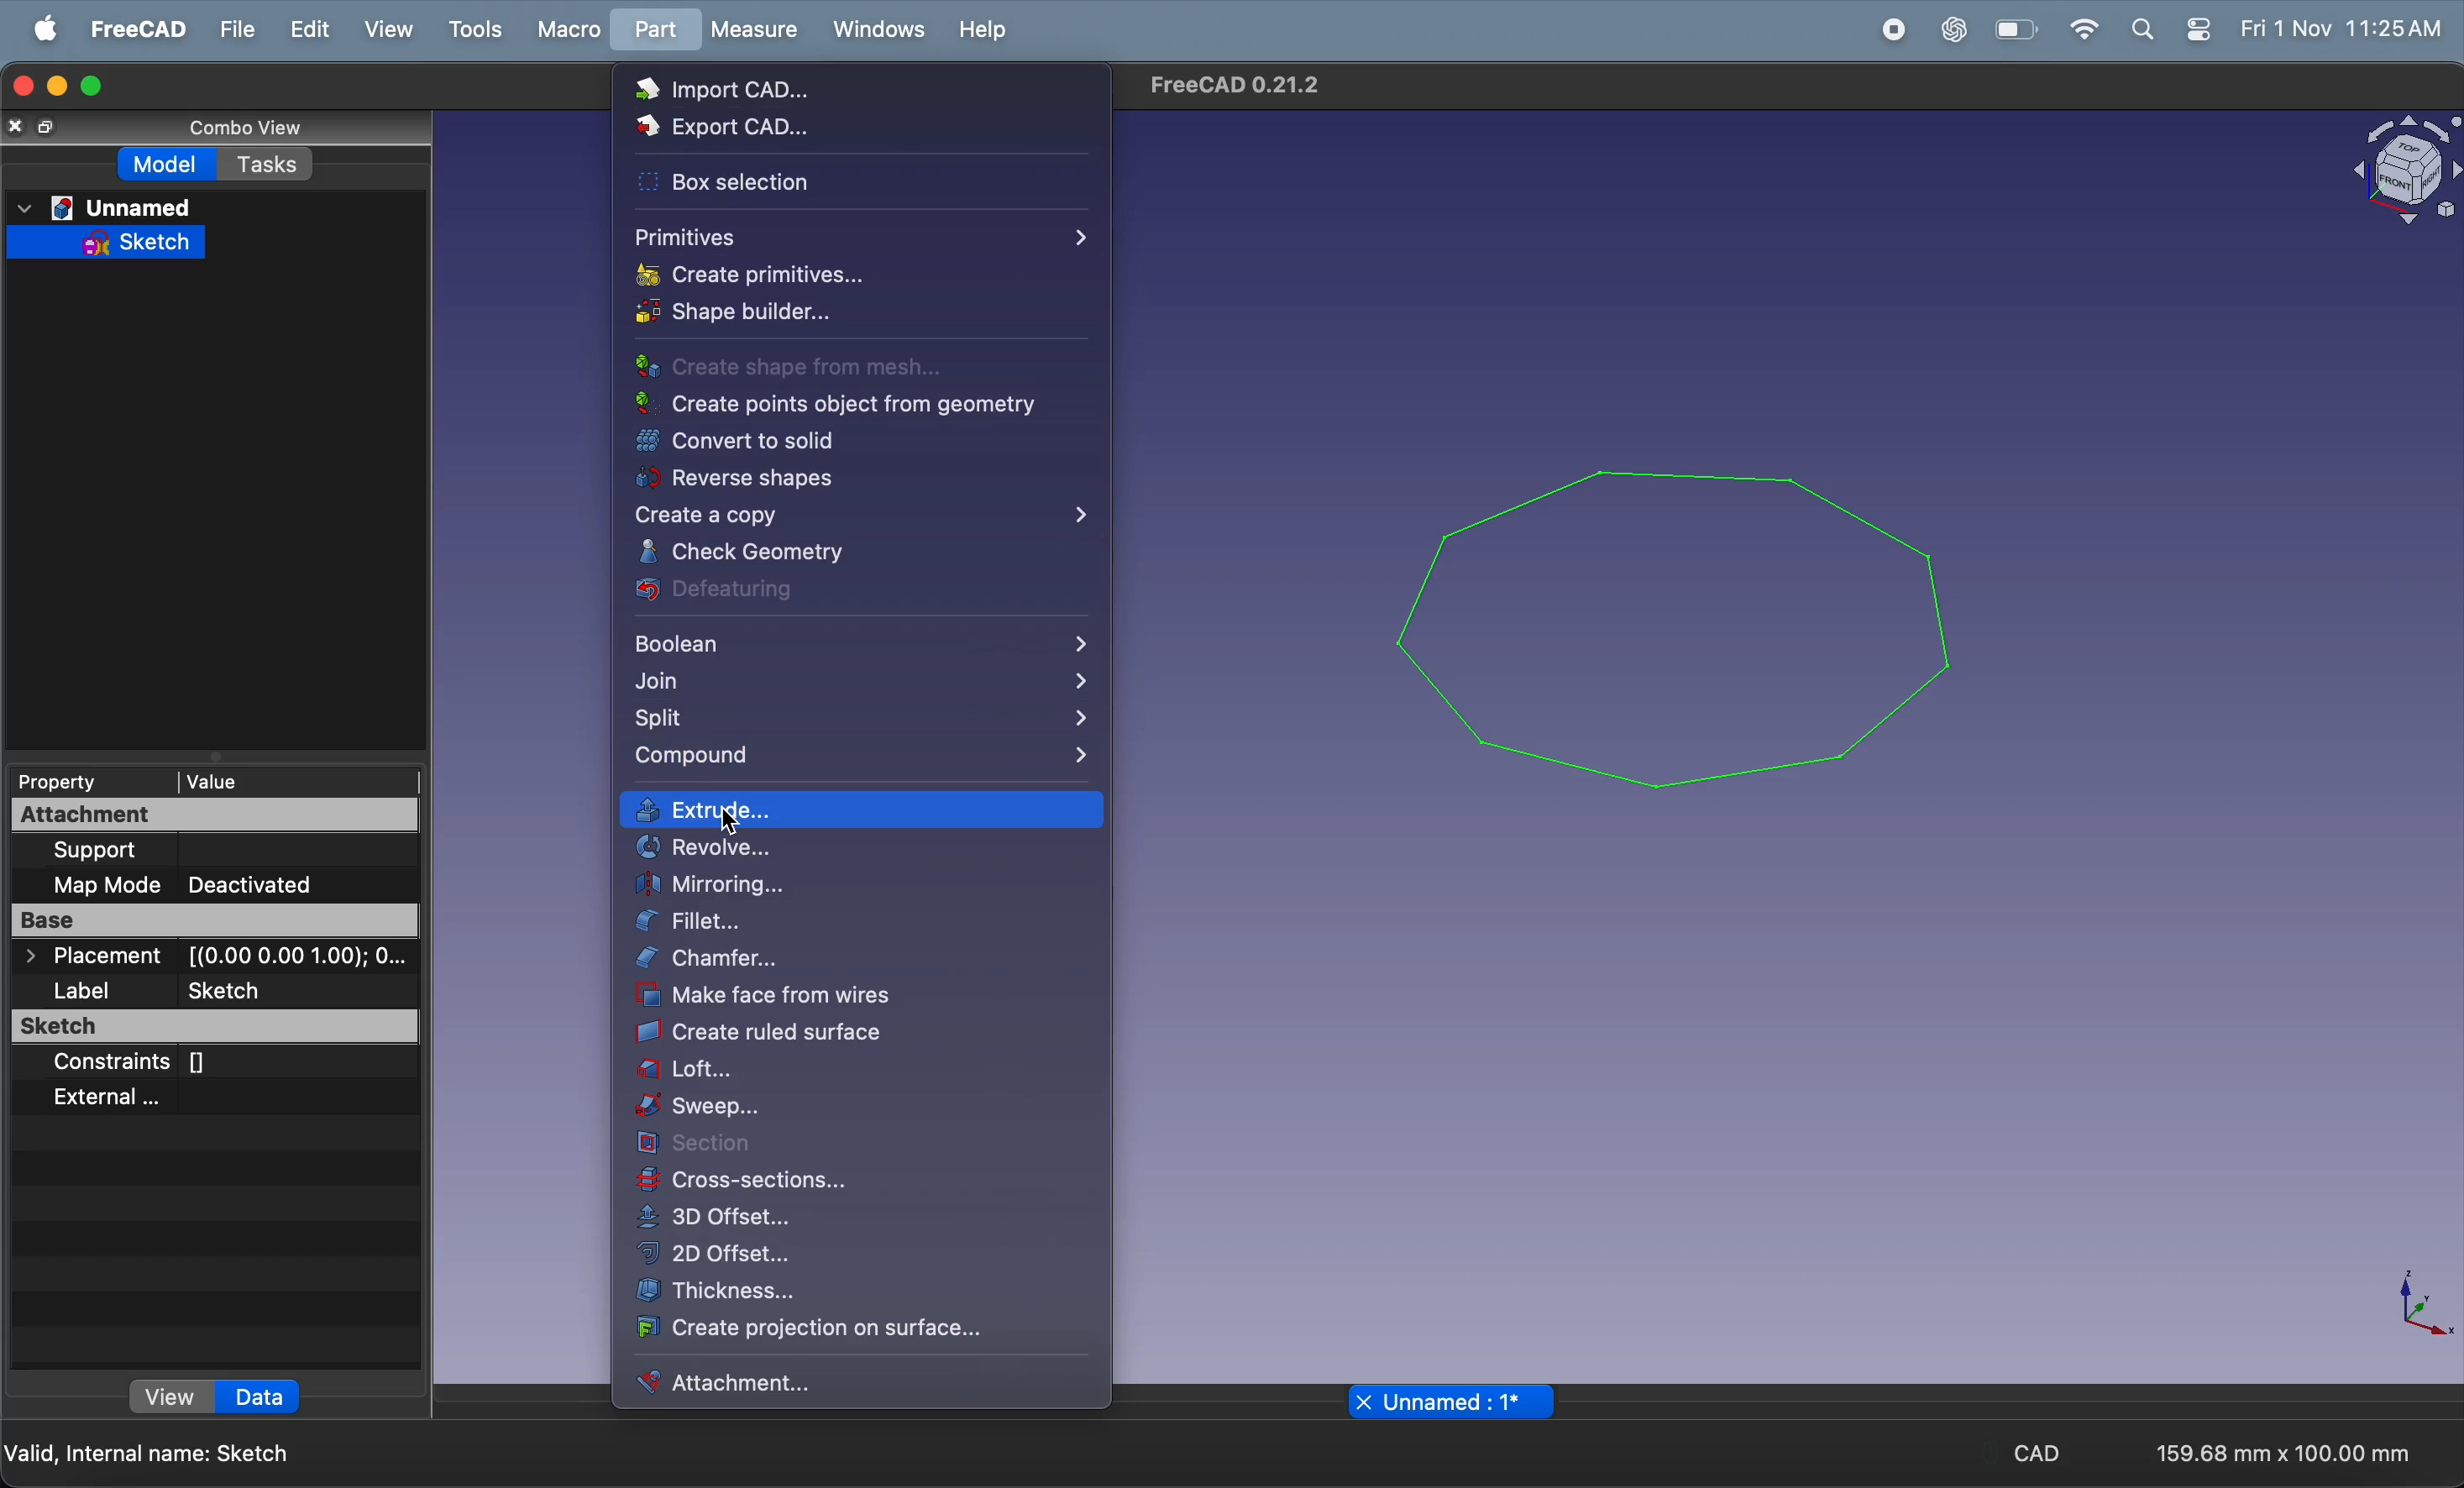  I want to click on import cad, so click(754, 90).